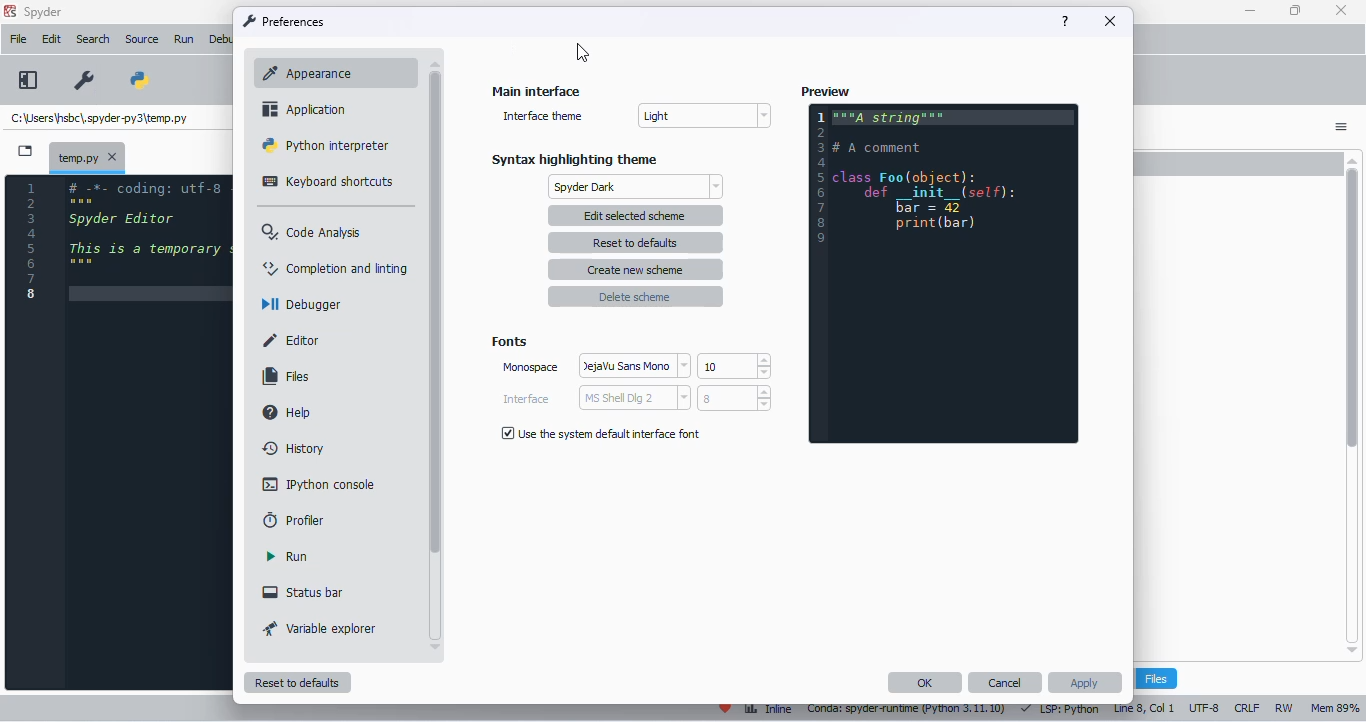  What do you see at coordinates (541, 116) in the screenshot?
I see `interface theme` at bounding box center [541, 116].